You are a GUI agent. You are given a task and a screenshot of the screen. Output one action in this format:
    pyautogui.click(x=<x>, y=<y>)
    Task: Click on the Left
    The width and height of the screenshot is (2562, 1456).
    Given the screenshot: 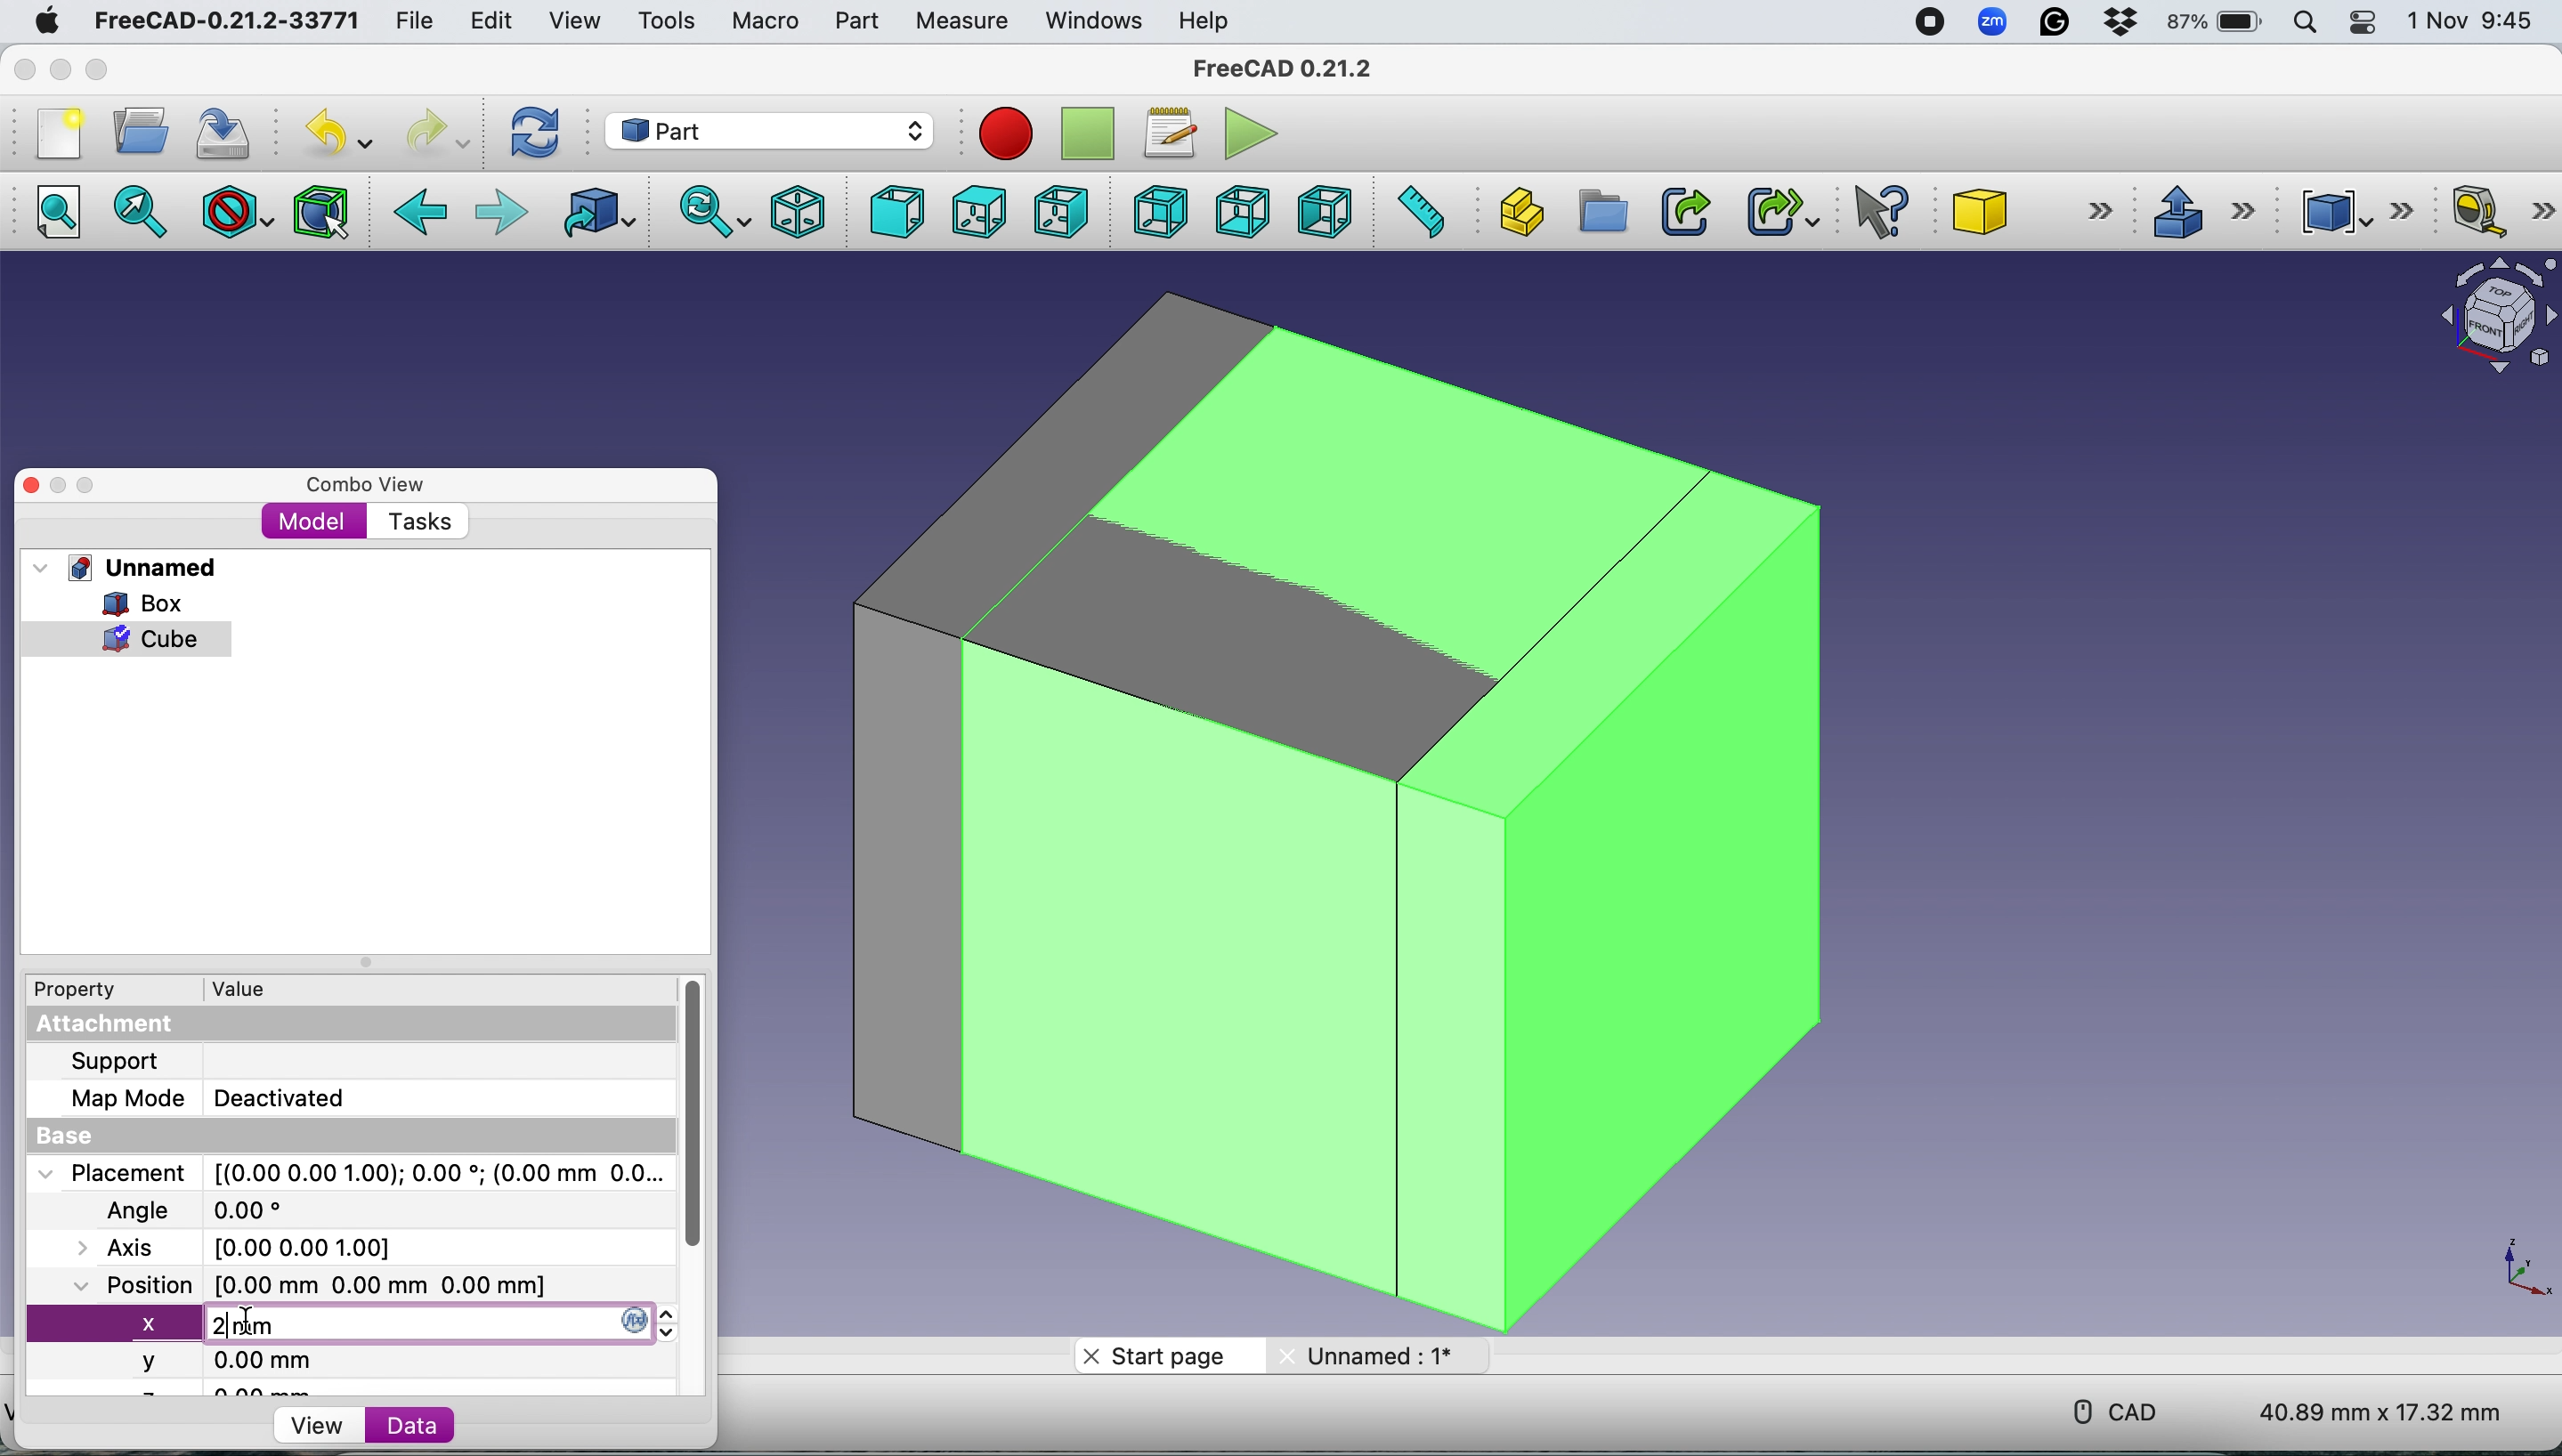 What is the action you would take?
    pyautogui.click(x=1323, y=211)
    